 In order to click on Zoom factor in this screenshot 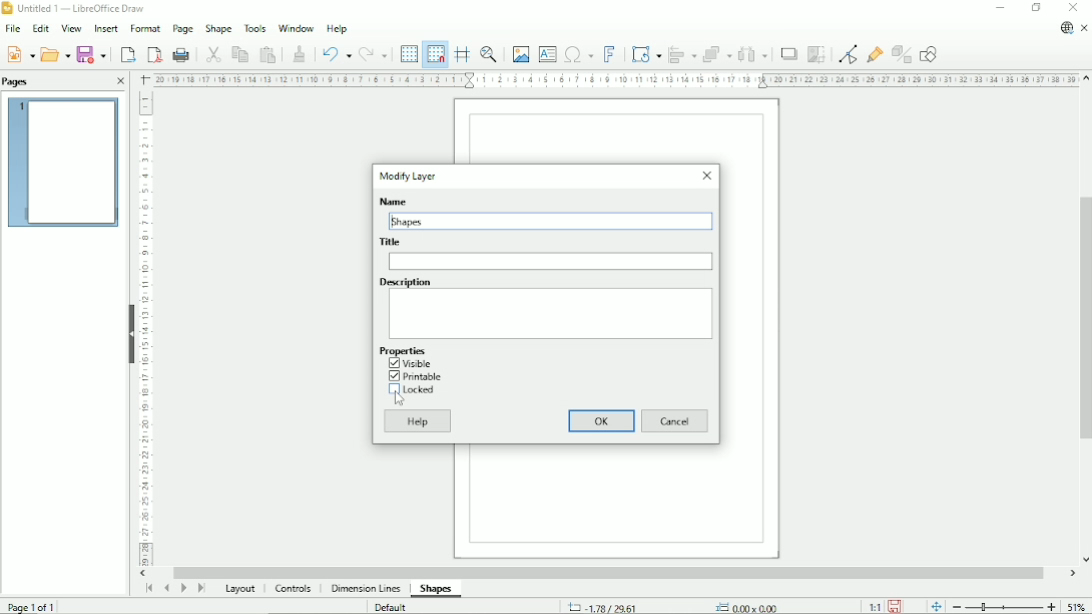, I will do `click(1077, 607)`.